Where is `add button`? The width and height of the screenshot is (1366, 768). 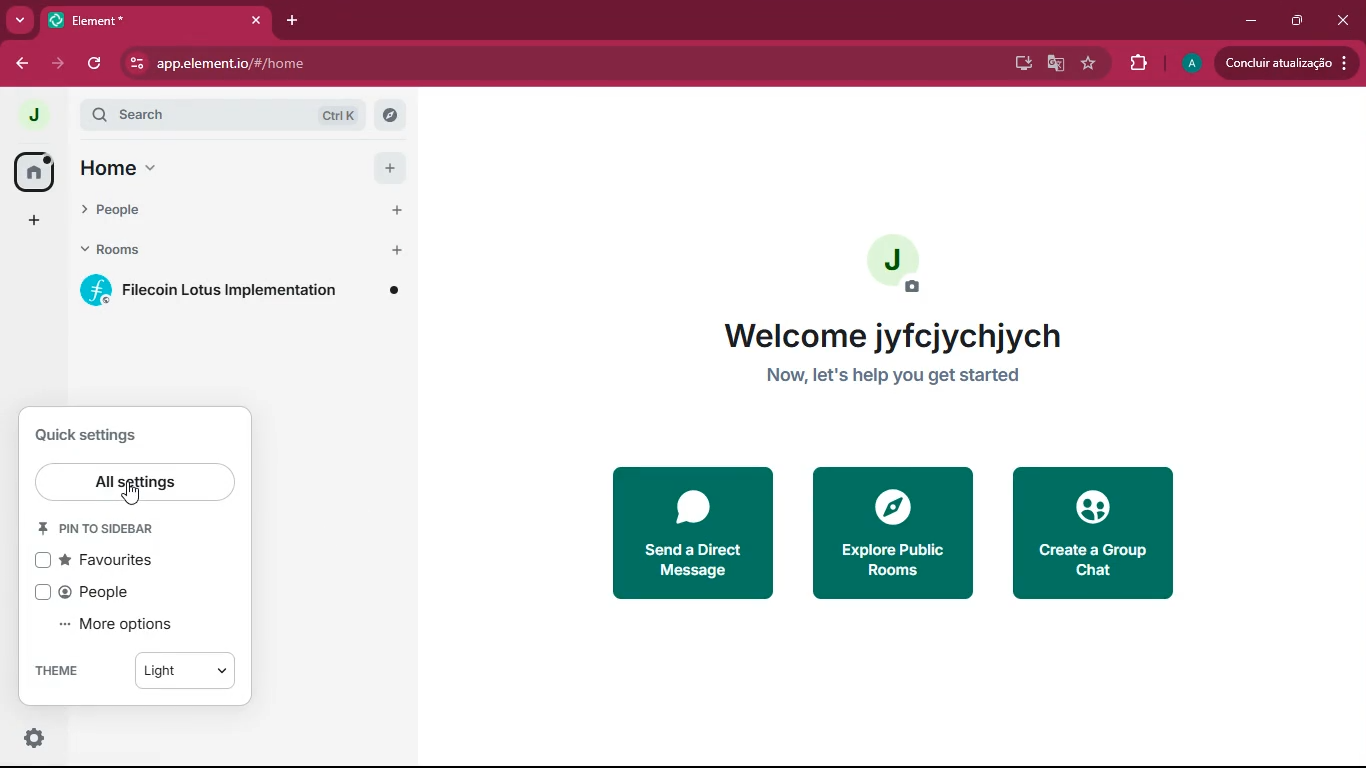 add button is located at coordinates (394, 210).